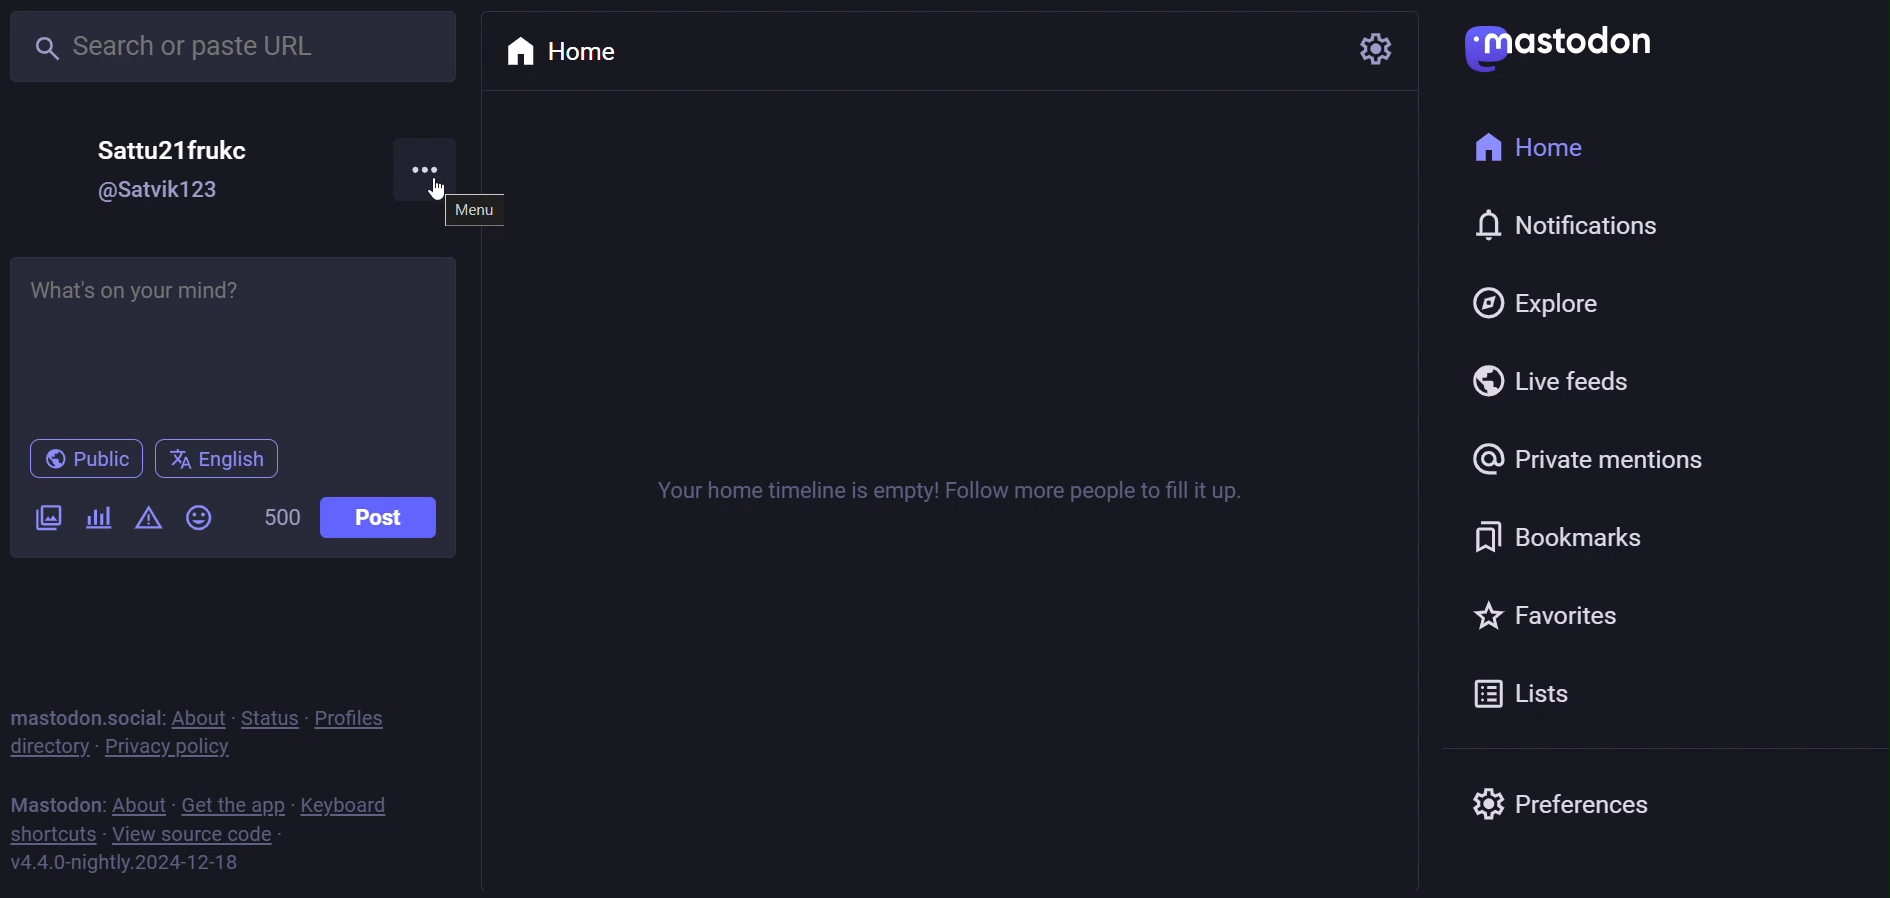 The height and width of the screenshot is (898, 1890). Describe the element at coordinates (366, 718) in the screenshot. I see `profiles` at that location.